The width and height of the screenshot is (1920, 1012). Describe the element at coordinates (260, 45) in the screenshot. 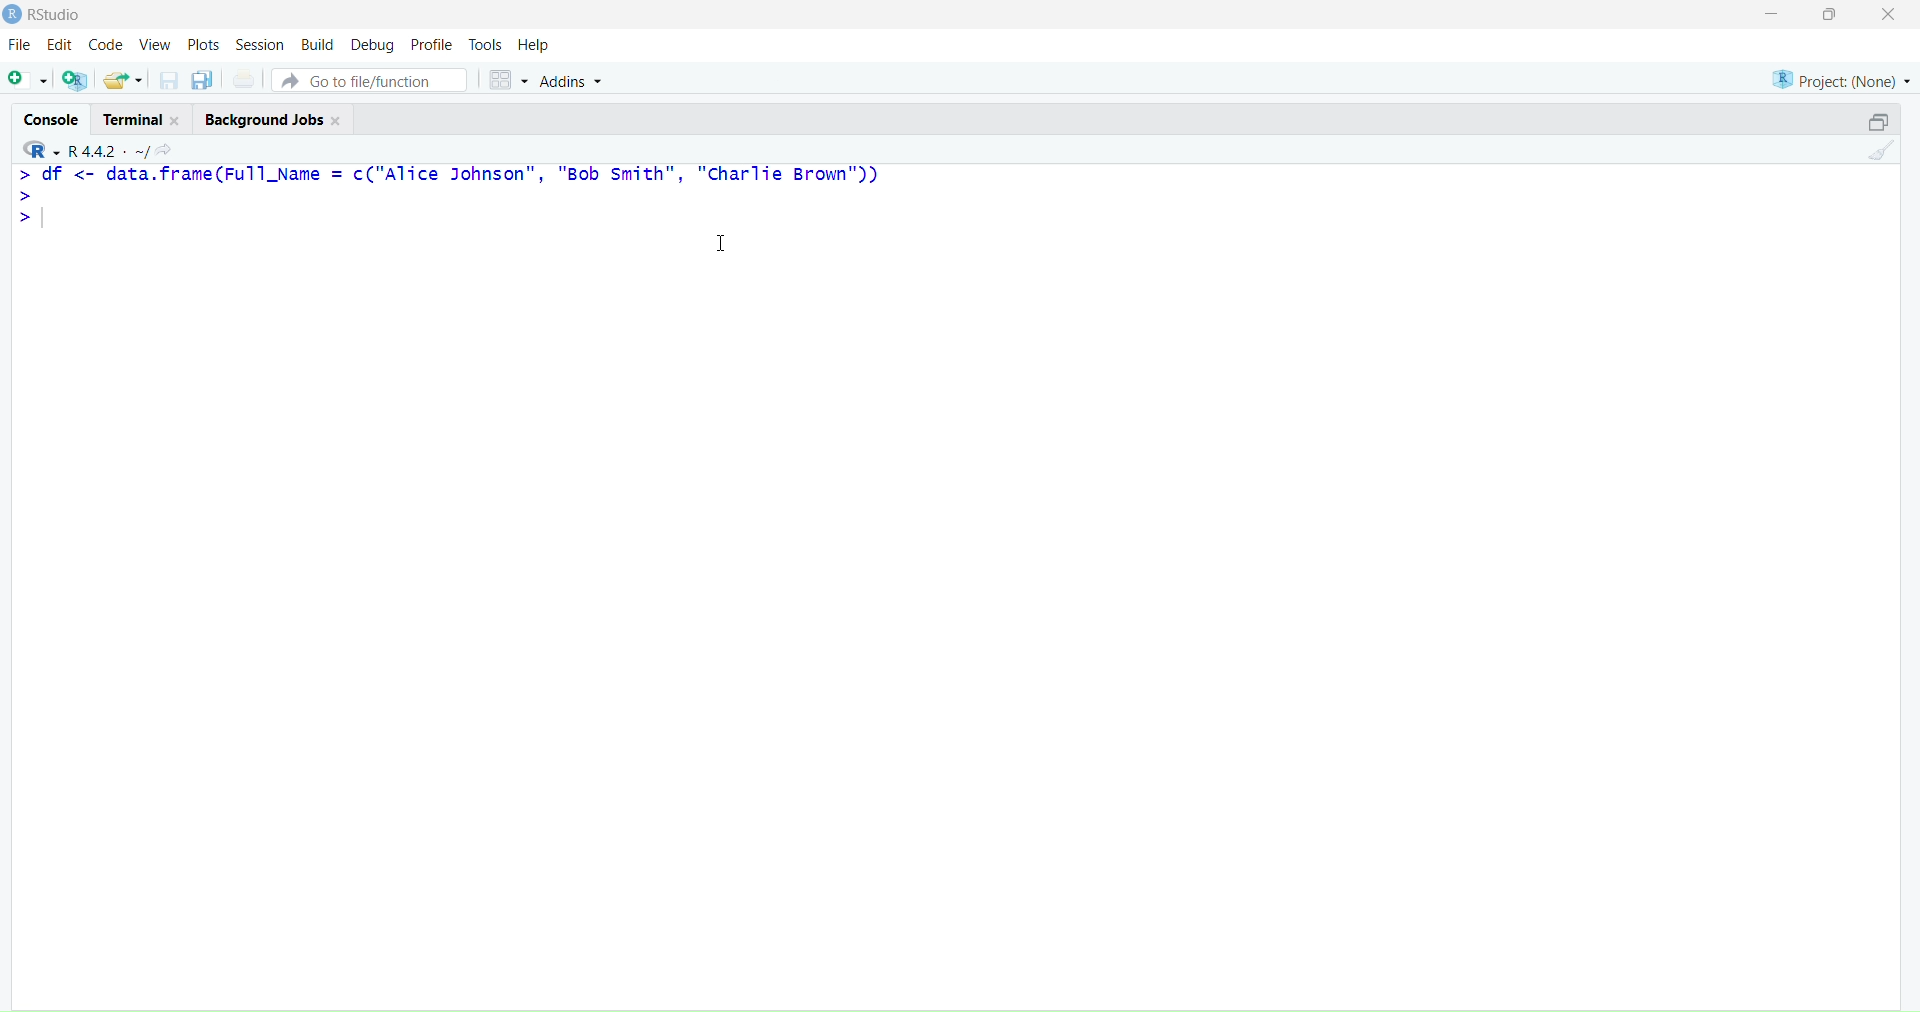

I see `Session` at that location.